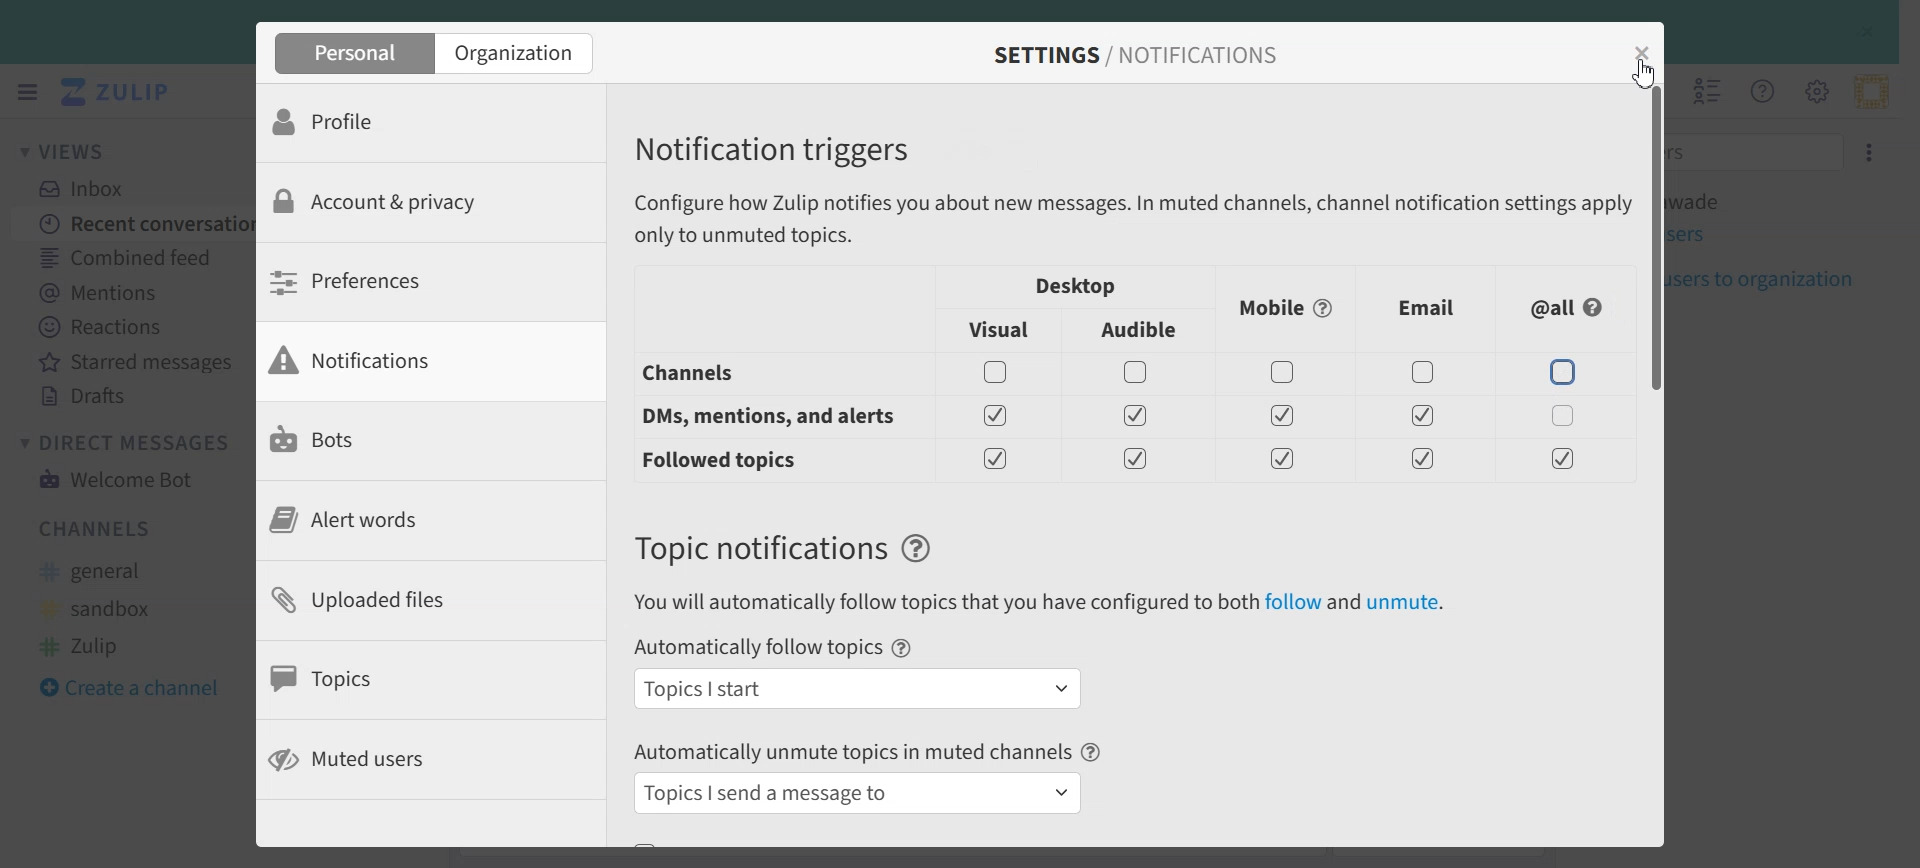 The height and width of the screenshot is (868, 1920). I want to click on Create a channel, so click(141, 685).